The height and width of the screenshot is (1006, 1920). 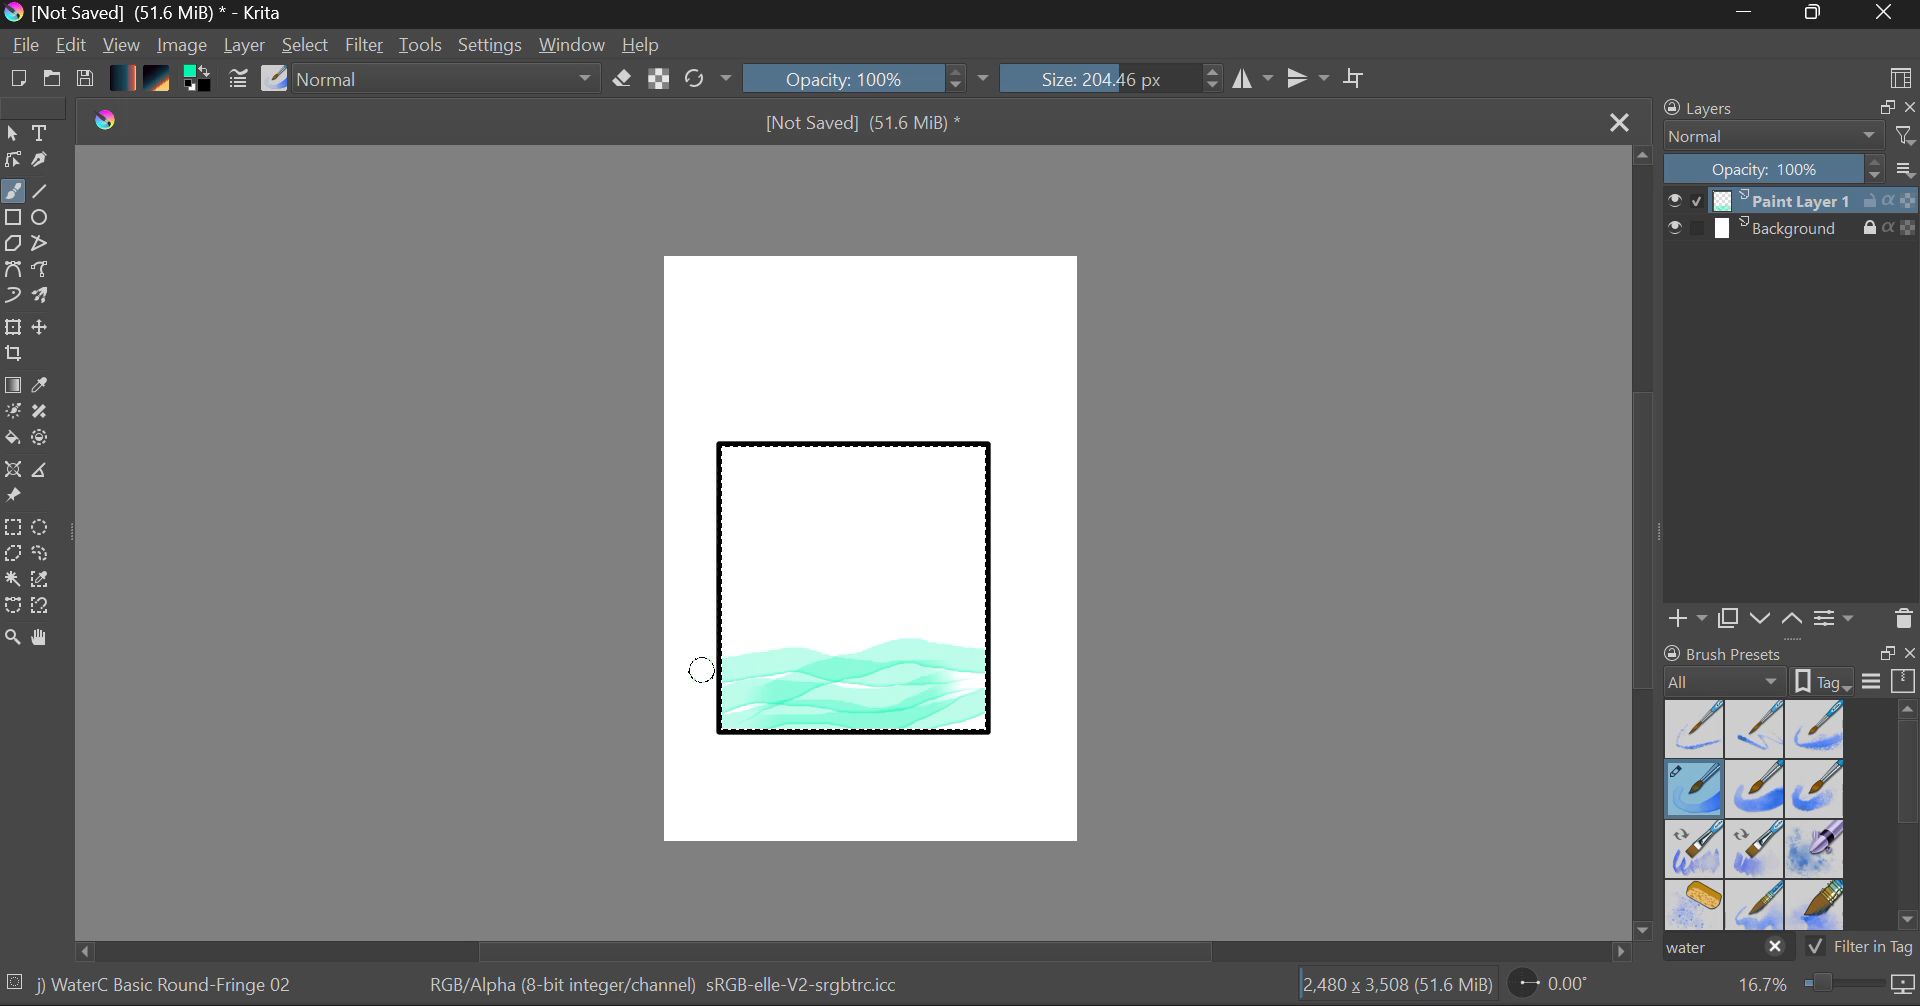 I want to click on Select, so click(x=12, y=134).